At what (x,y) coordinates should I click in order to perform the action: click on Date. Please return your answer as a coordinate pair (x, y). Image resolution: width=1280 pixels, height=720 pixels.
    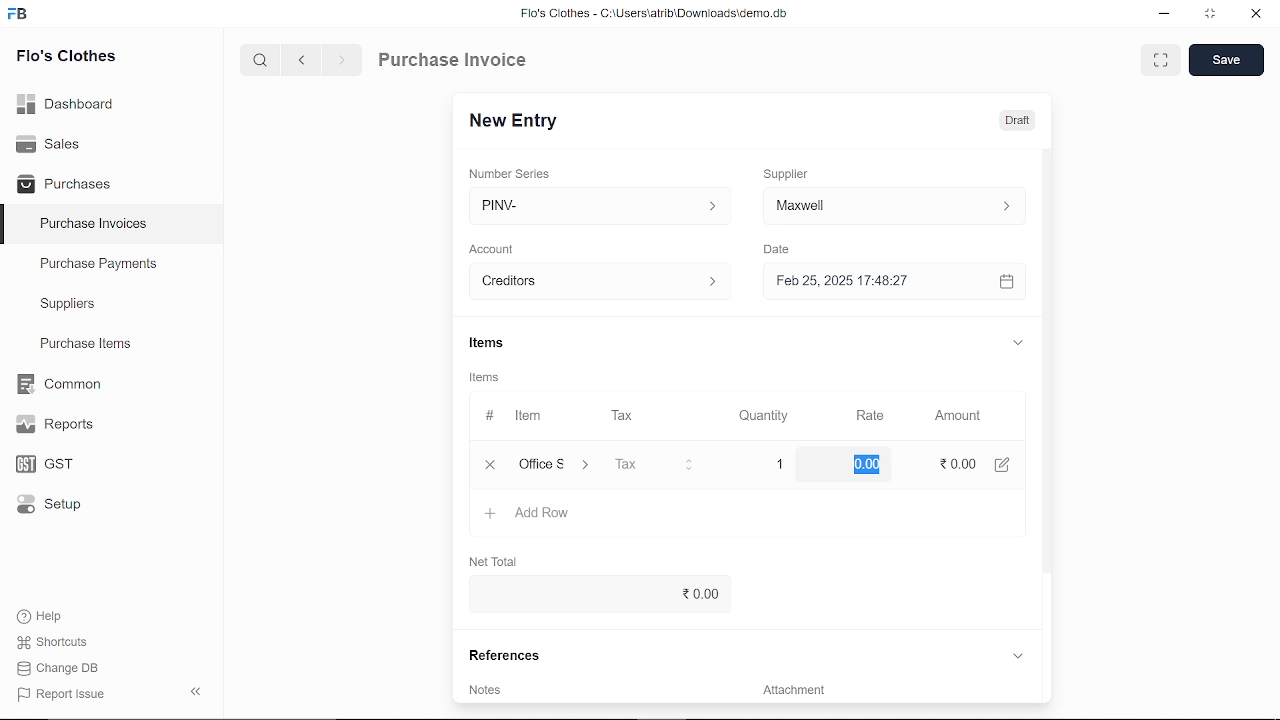
    Looking at the image, I should click on (782, 250).